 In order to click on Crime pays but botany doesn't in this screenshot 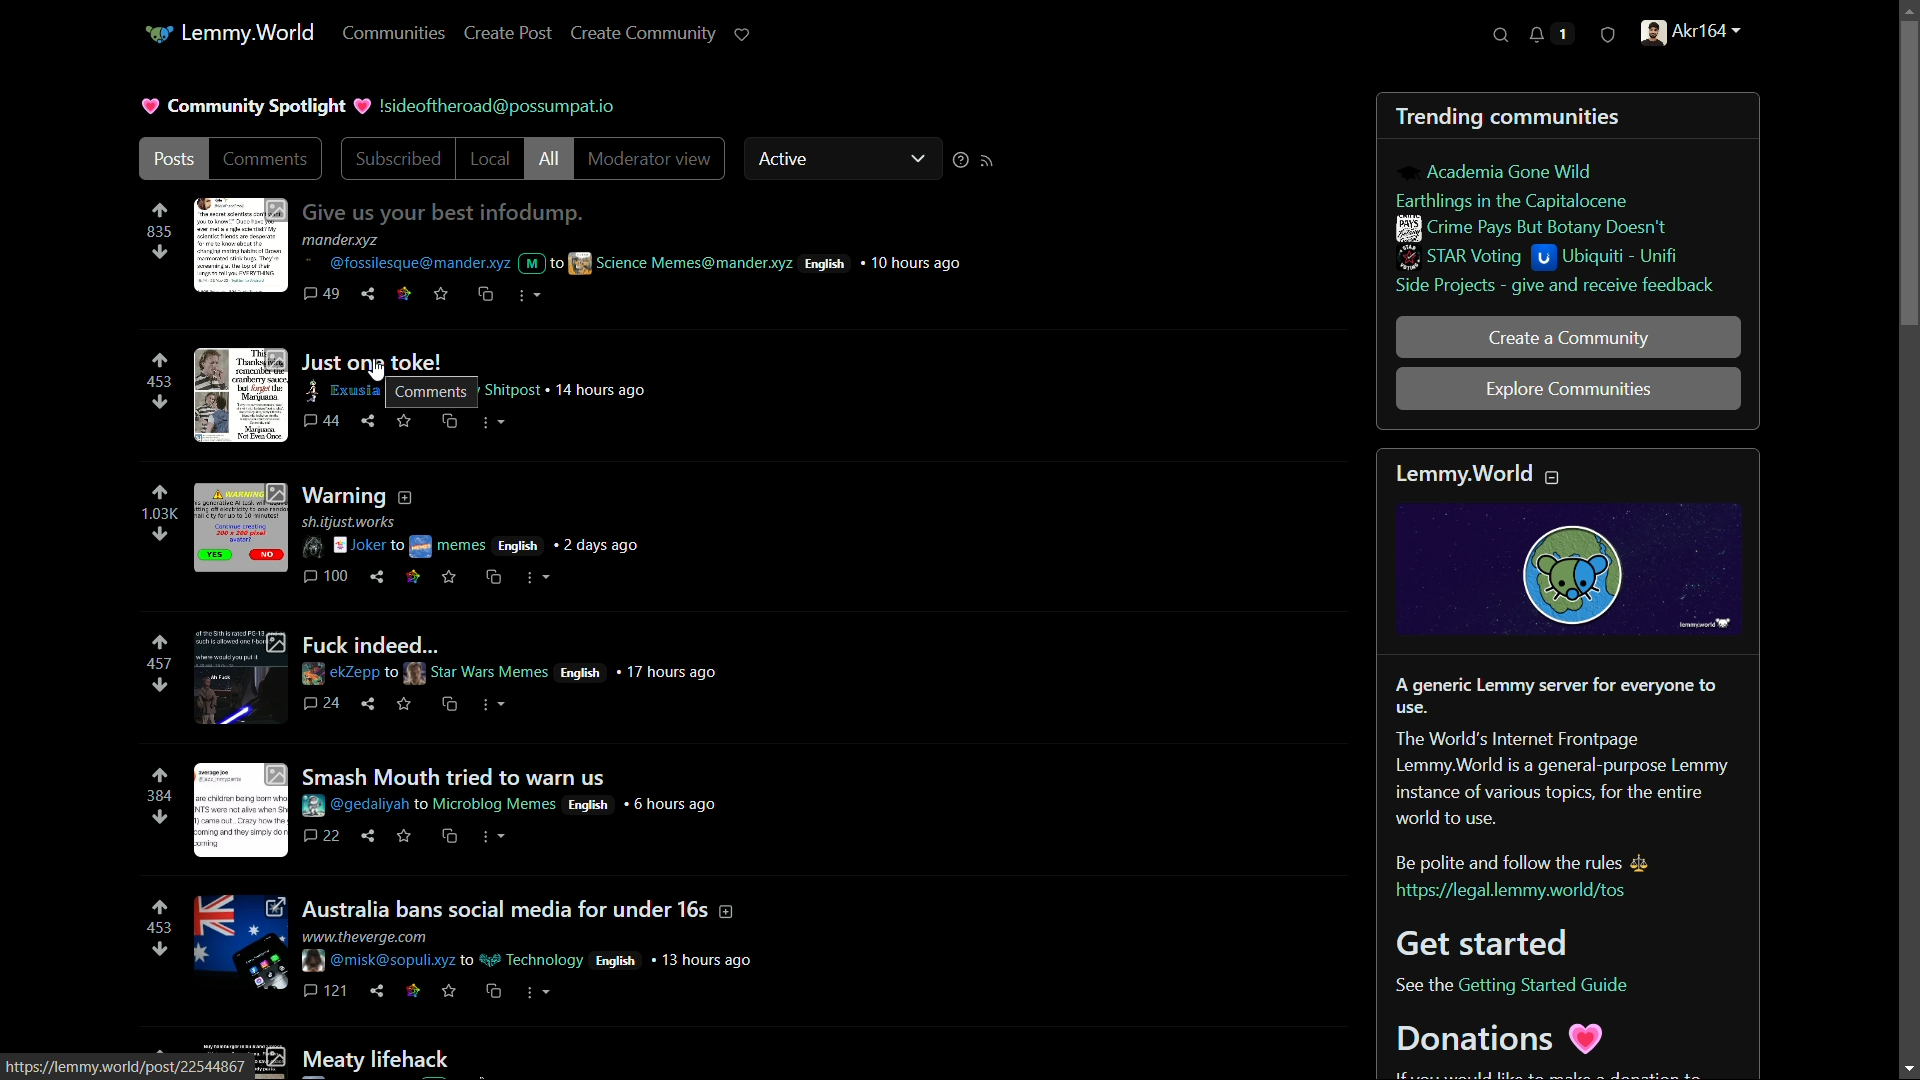, I will do `click(1534, 229)`.